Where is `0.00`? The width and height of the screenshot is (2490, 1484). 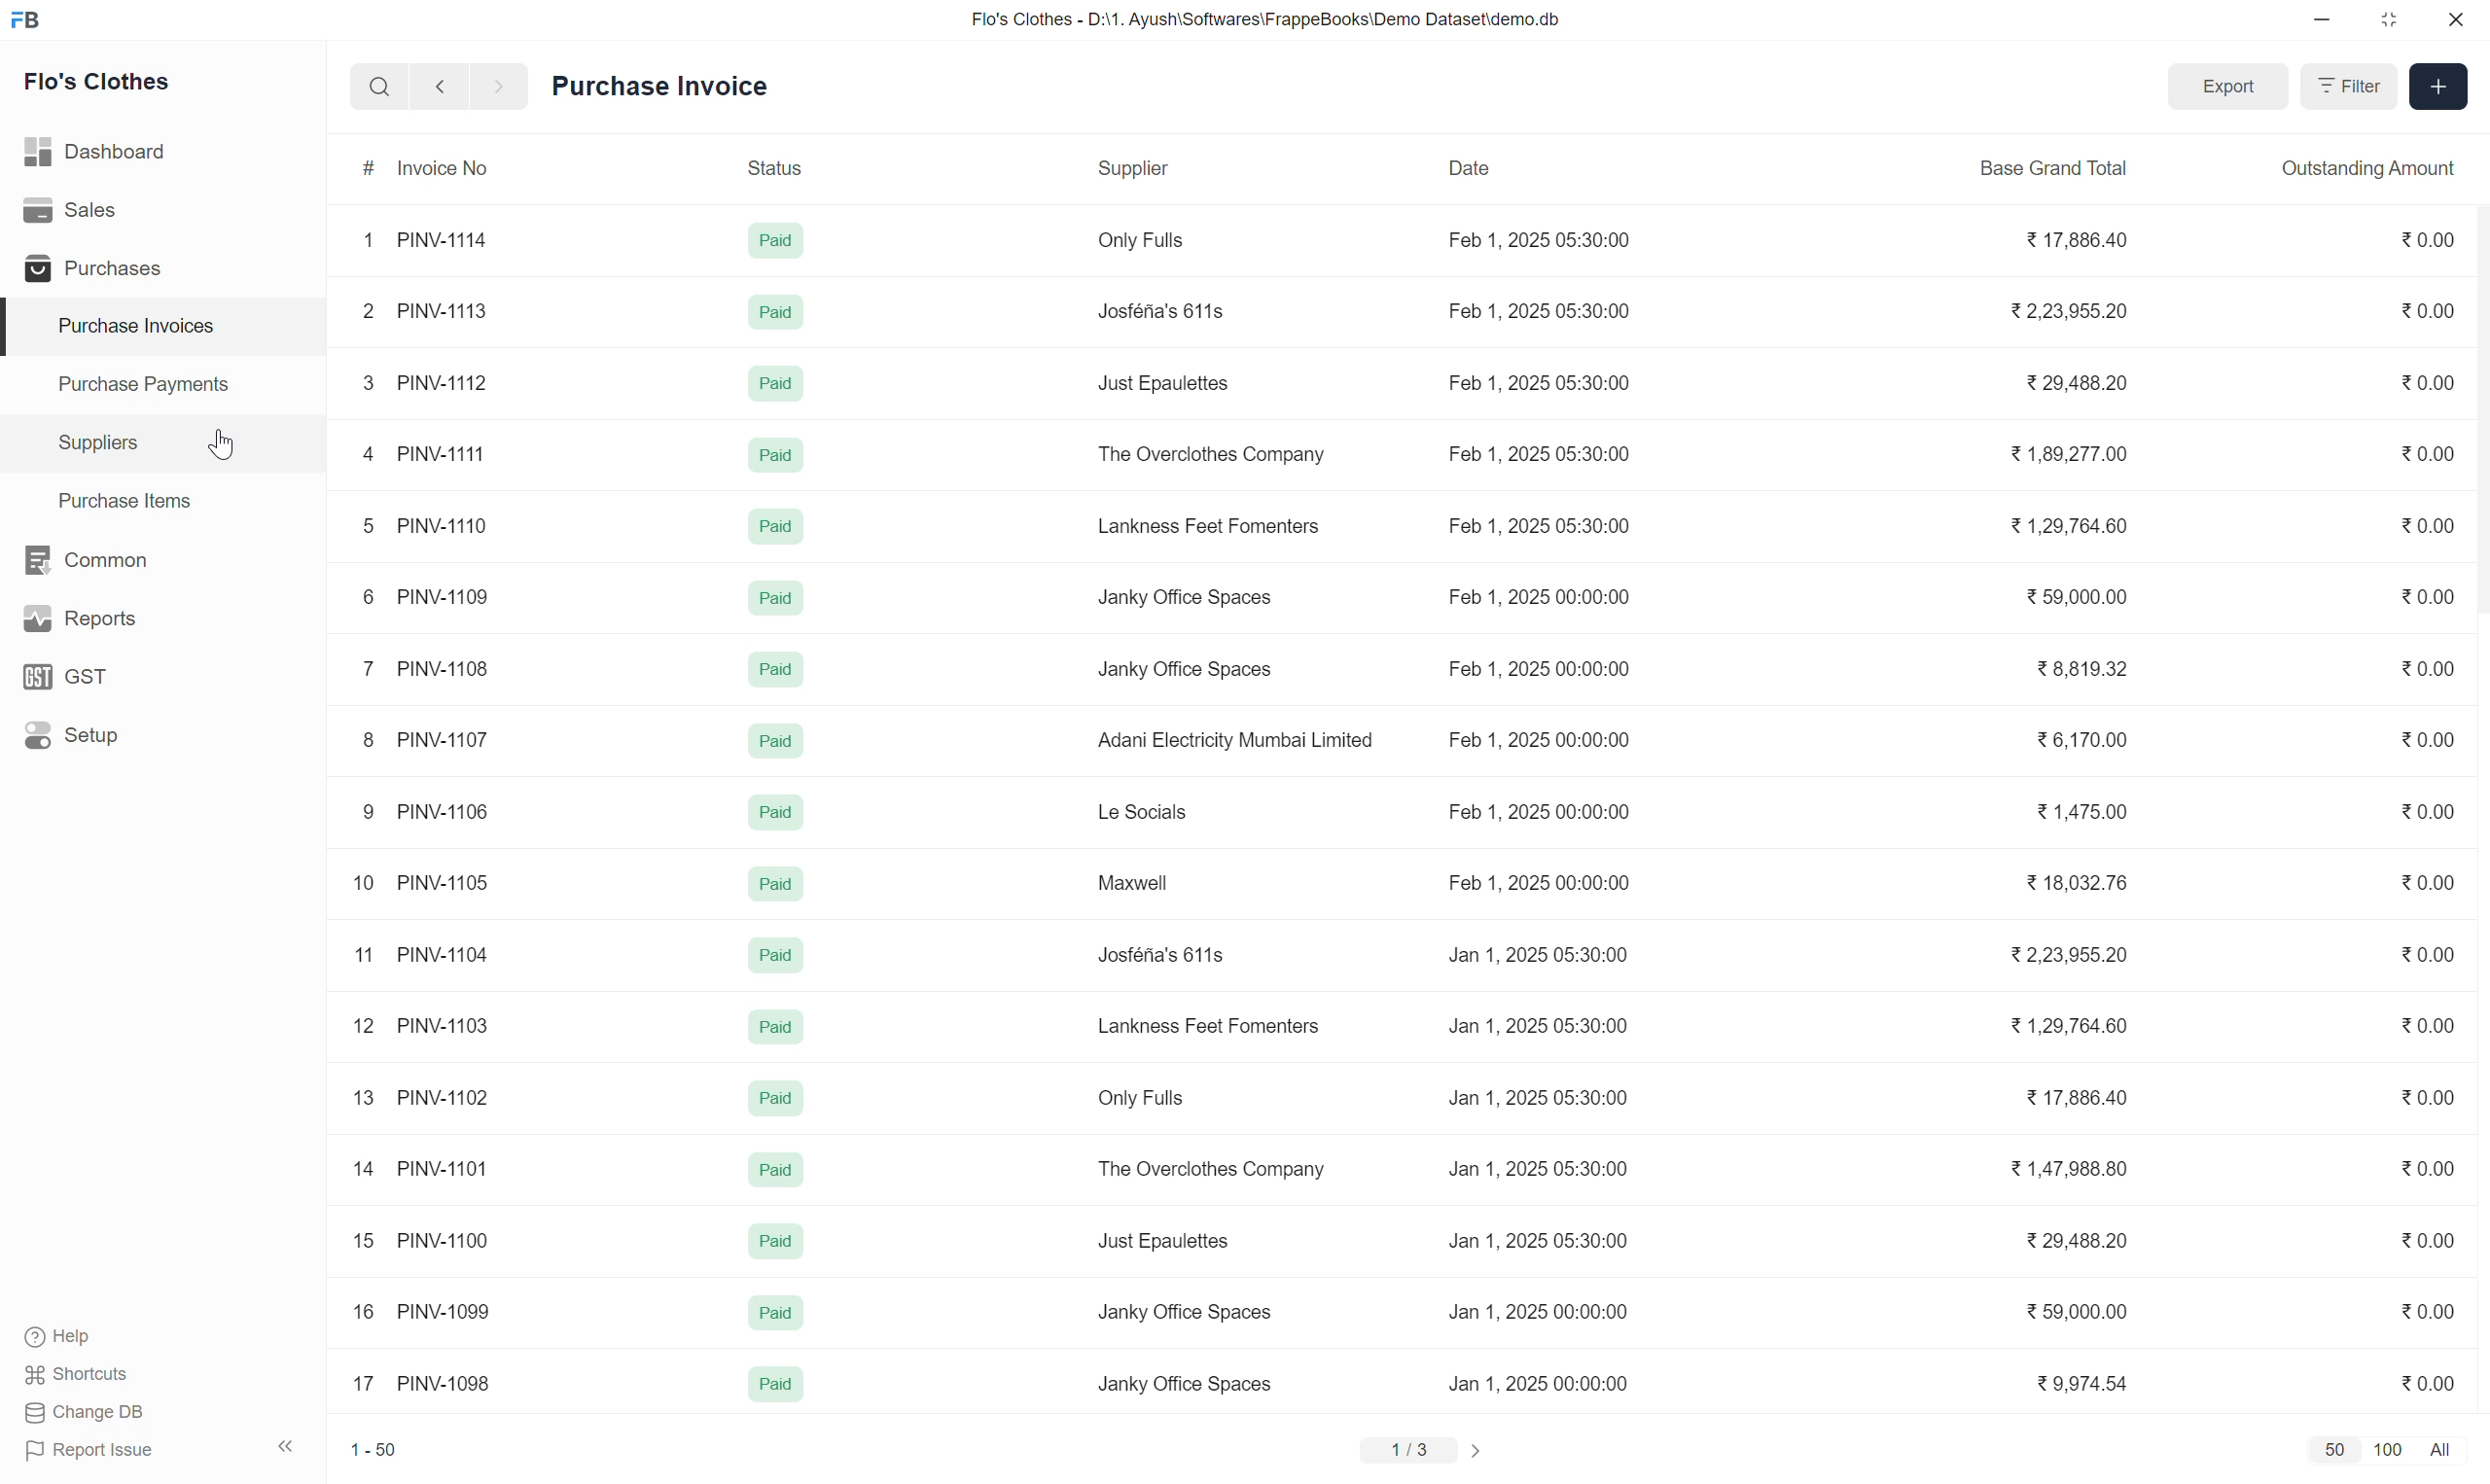
0.00 is located at coordinates (2427, 524).